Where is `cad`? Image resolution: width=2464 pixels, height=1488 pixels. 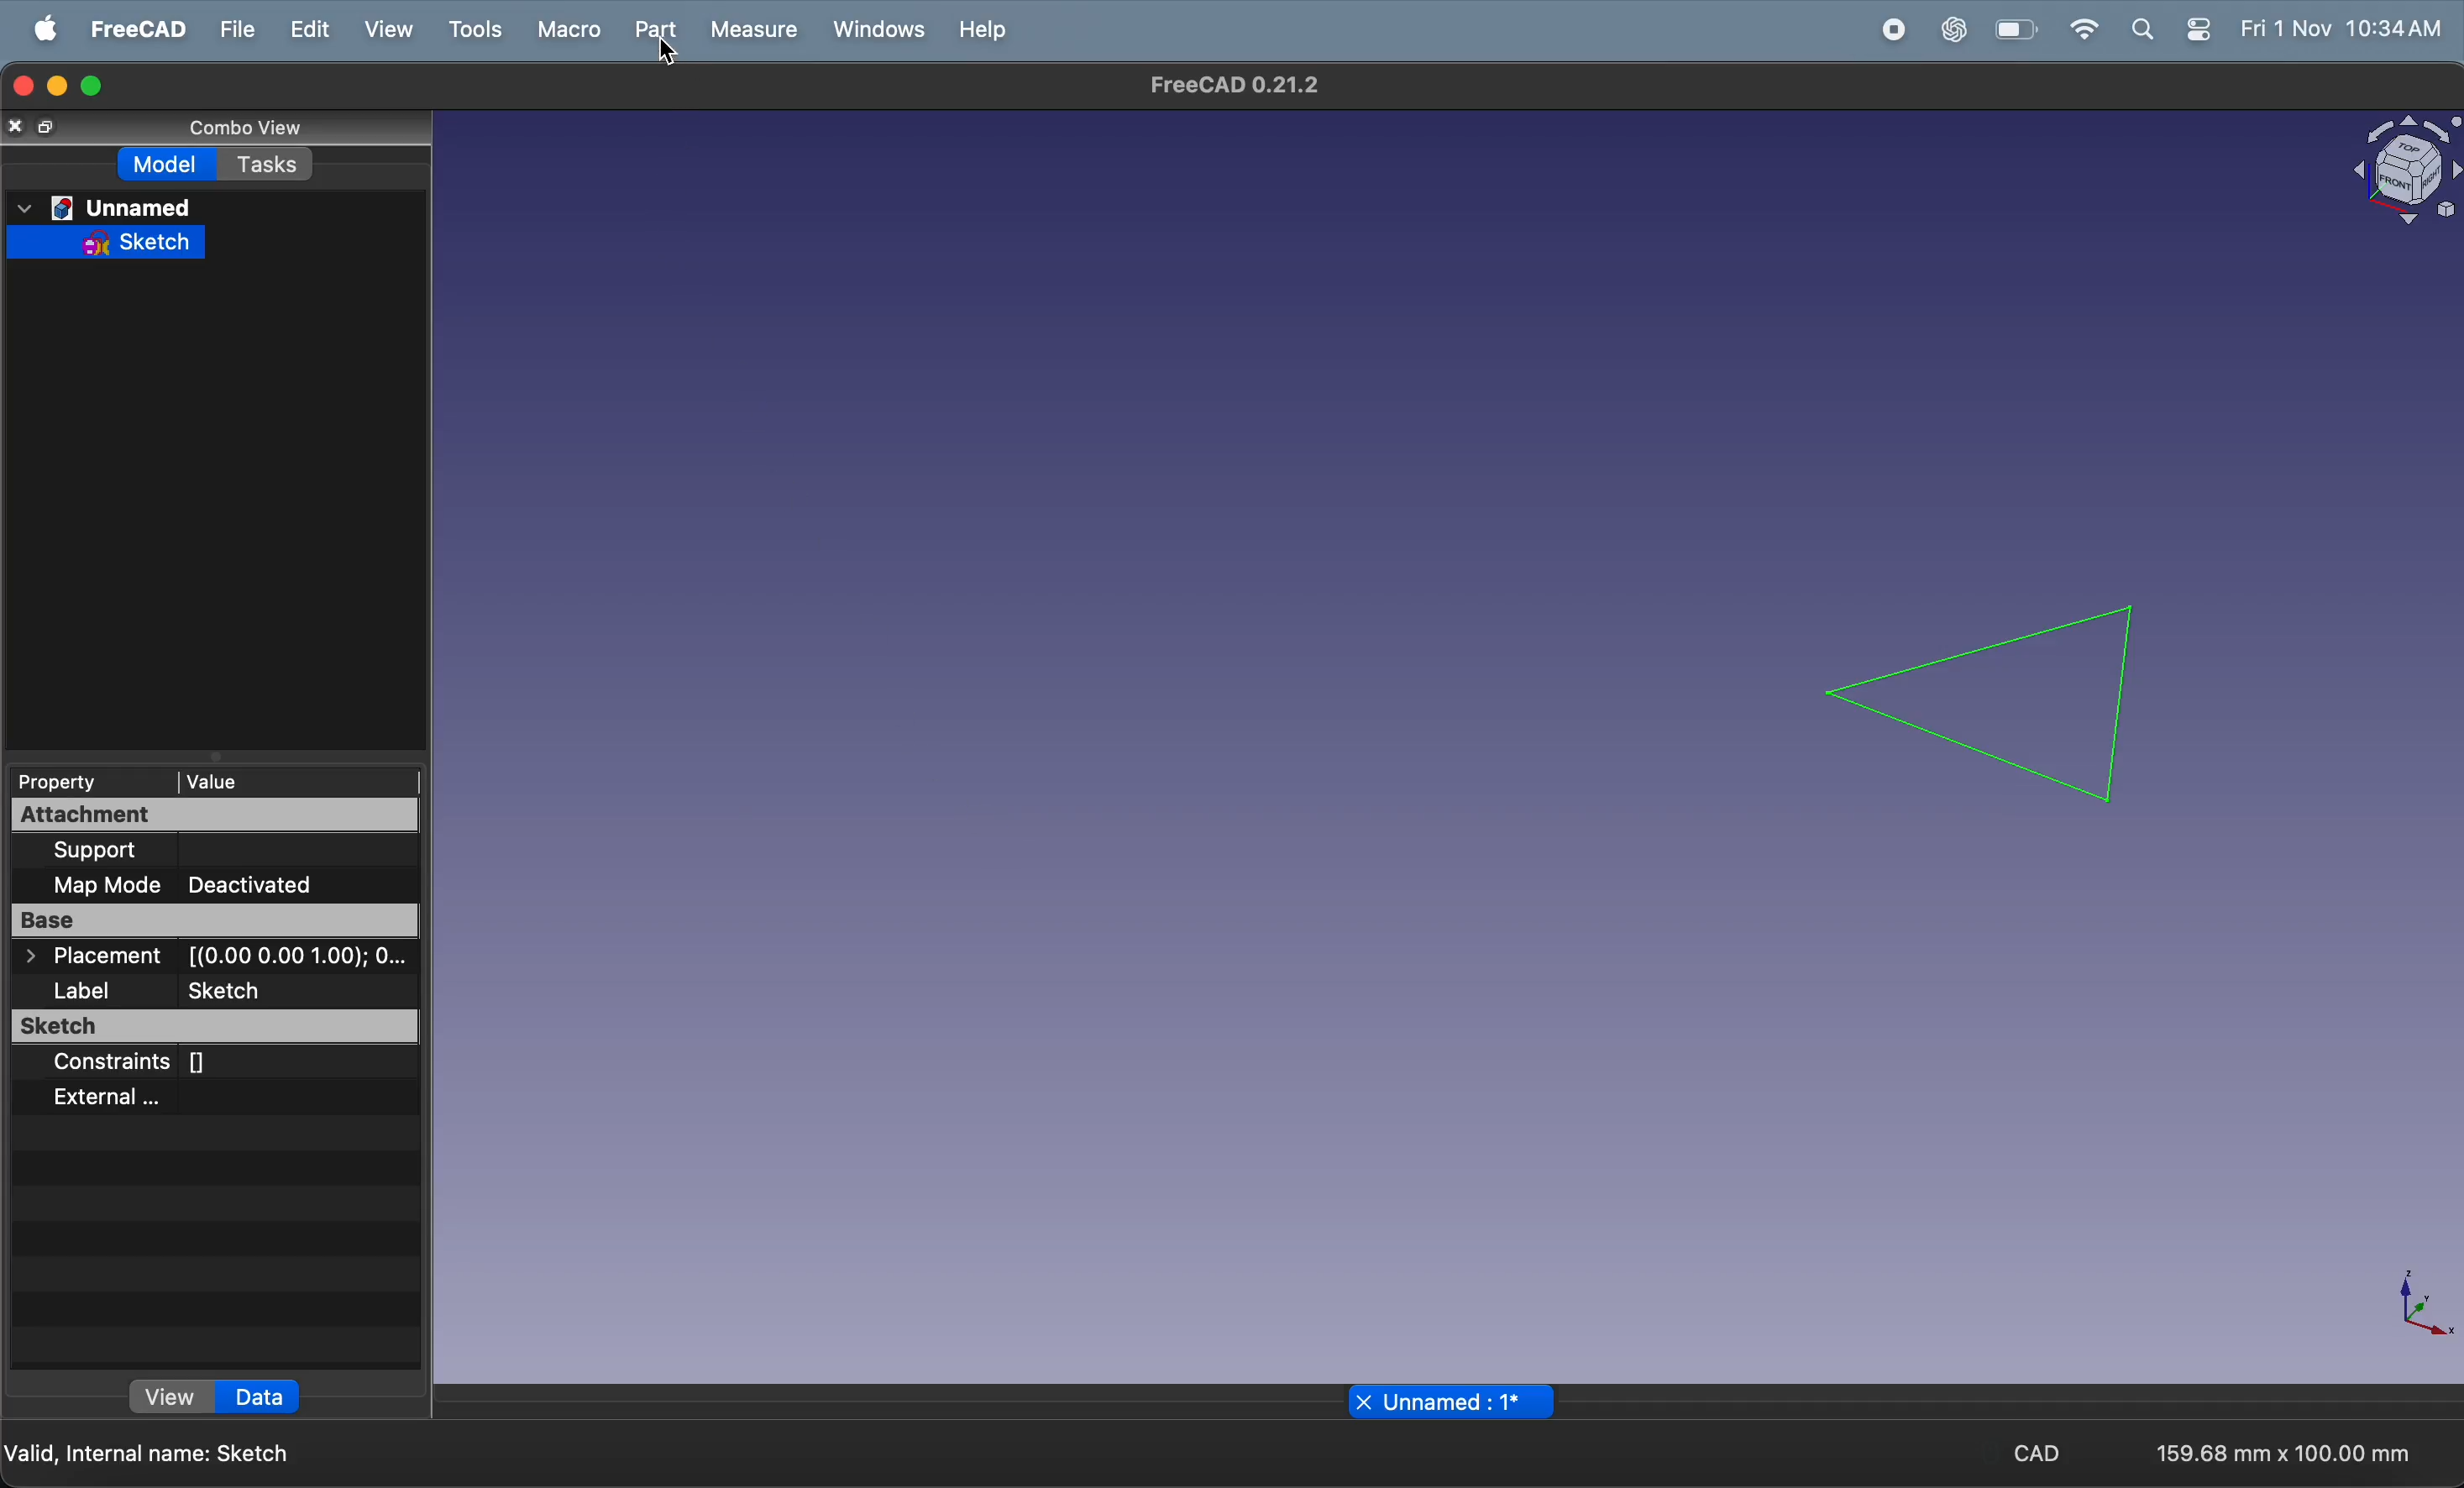
cad is located at coordinates (2046, 1455).